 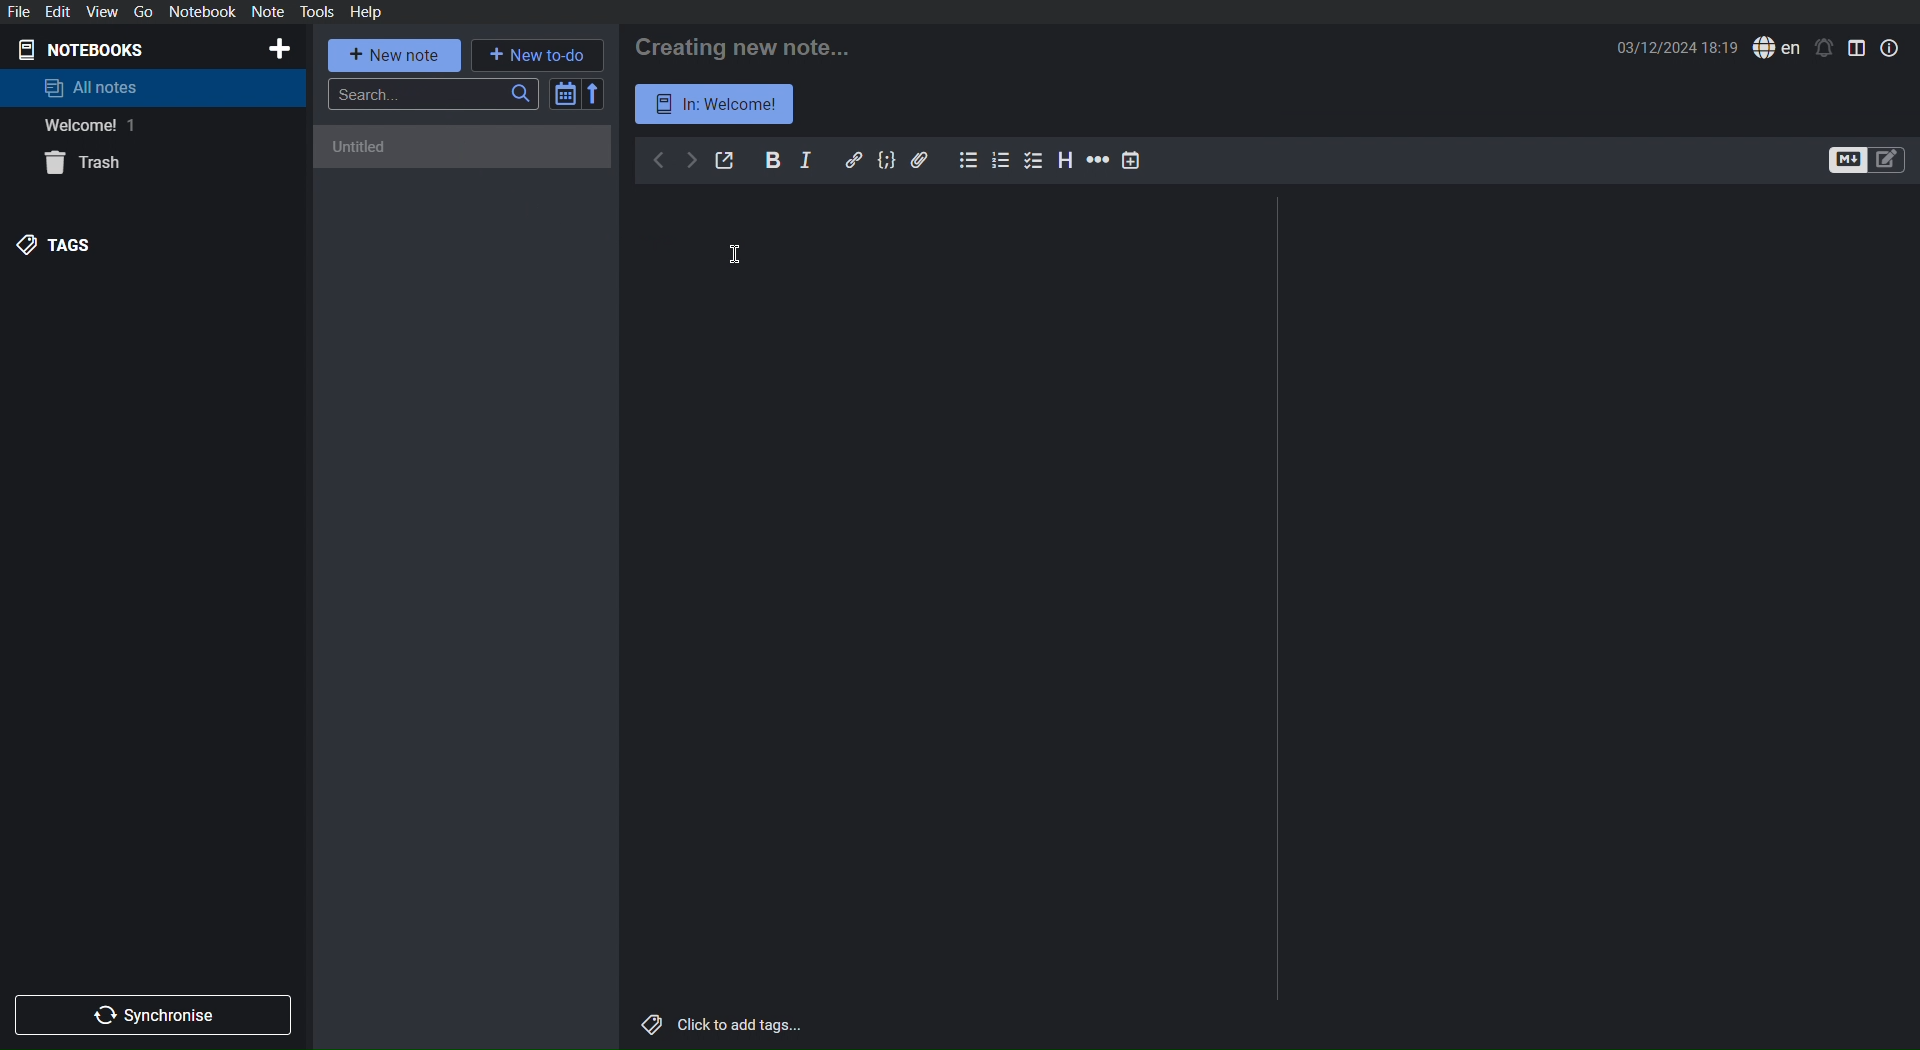 I want to click on Insert Time, so click(x=1132, y=160).